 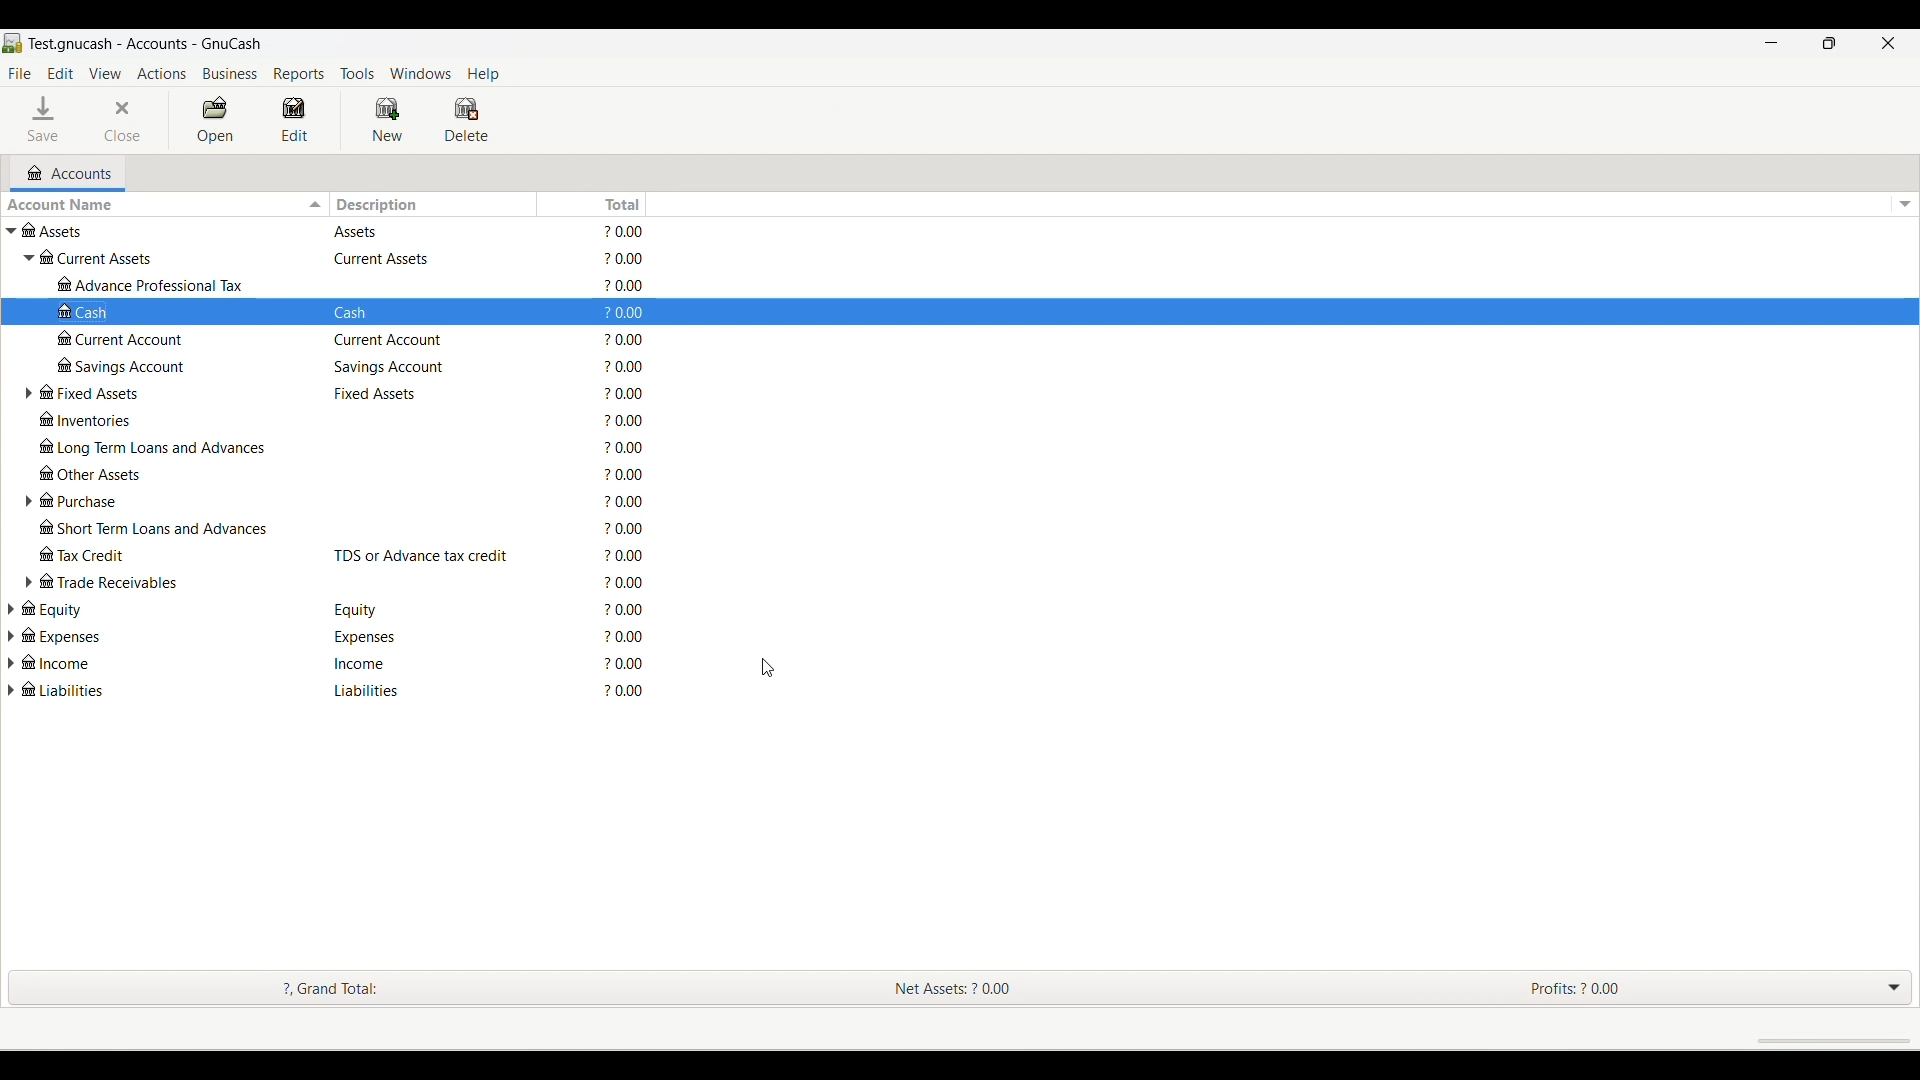 I want to click on Close, so click(x=121, y=120).